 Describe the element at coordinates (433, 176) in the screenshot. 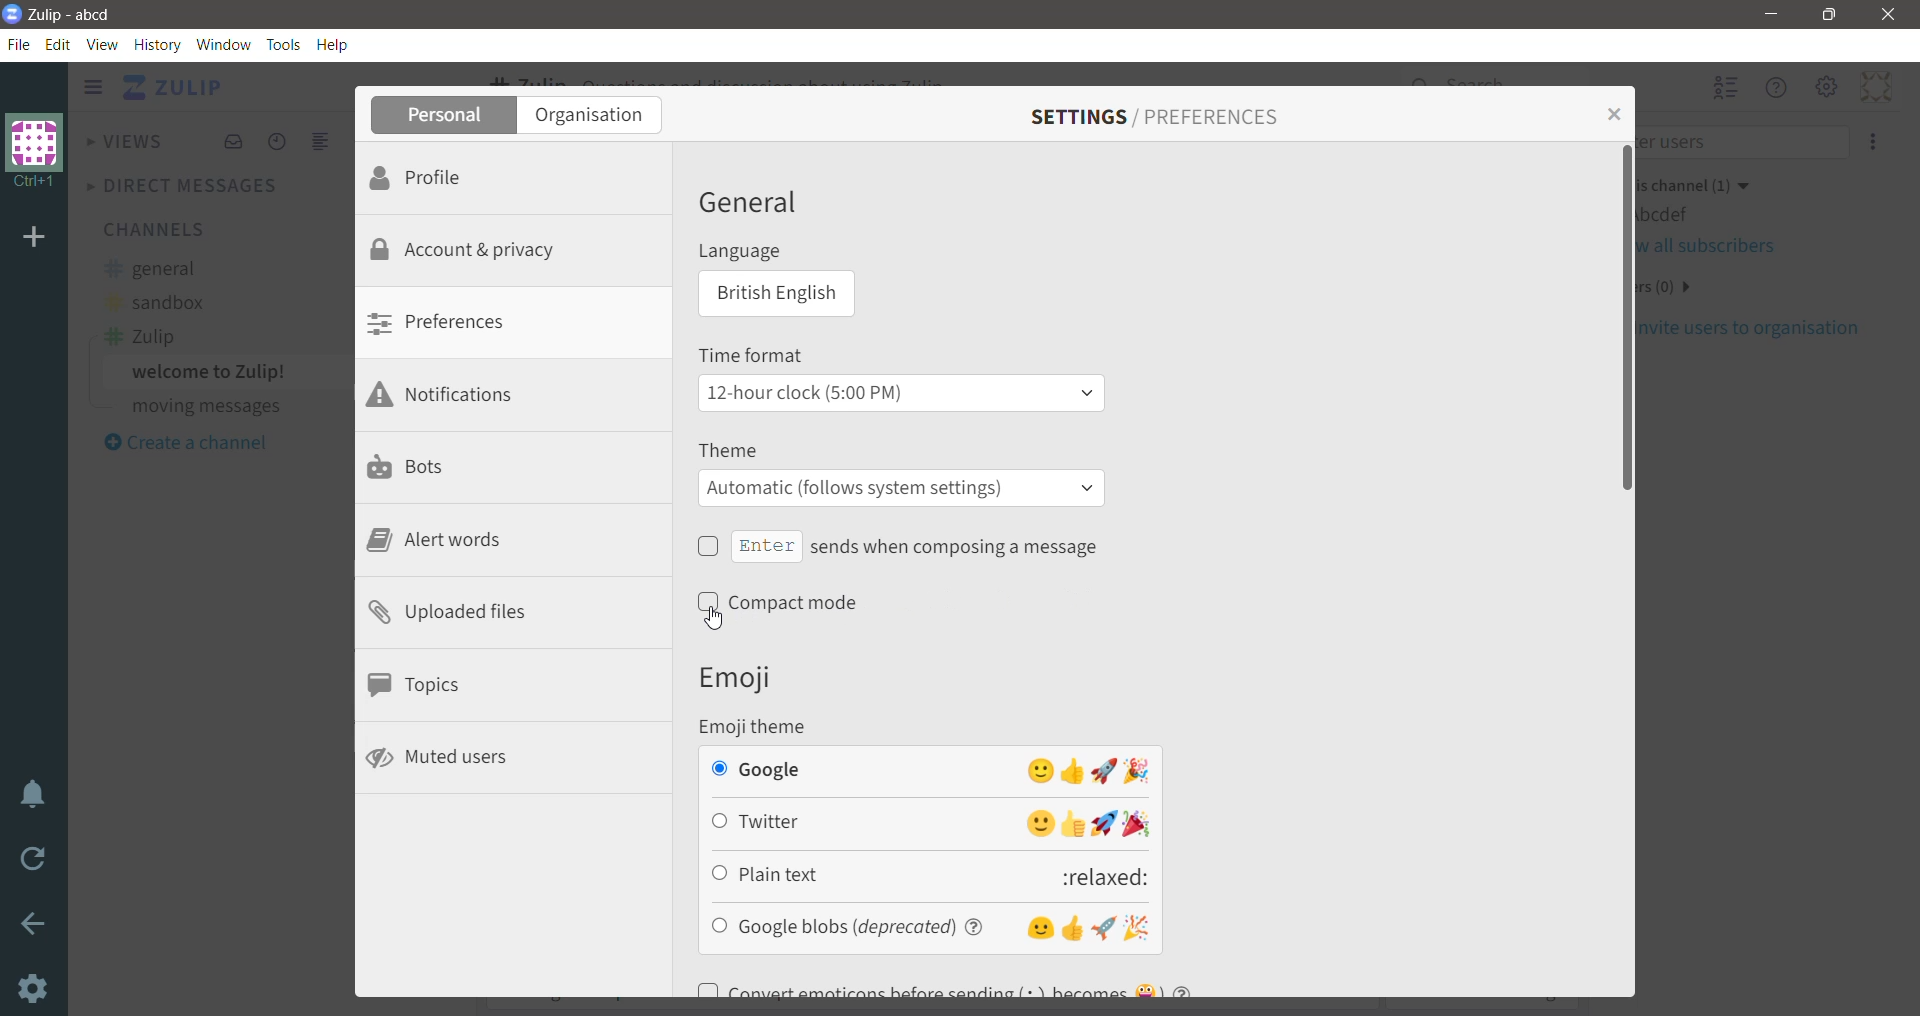

I see `Profile` at that location.